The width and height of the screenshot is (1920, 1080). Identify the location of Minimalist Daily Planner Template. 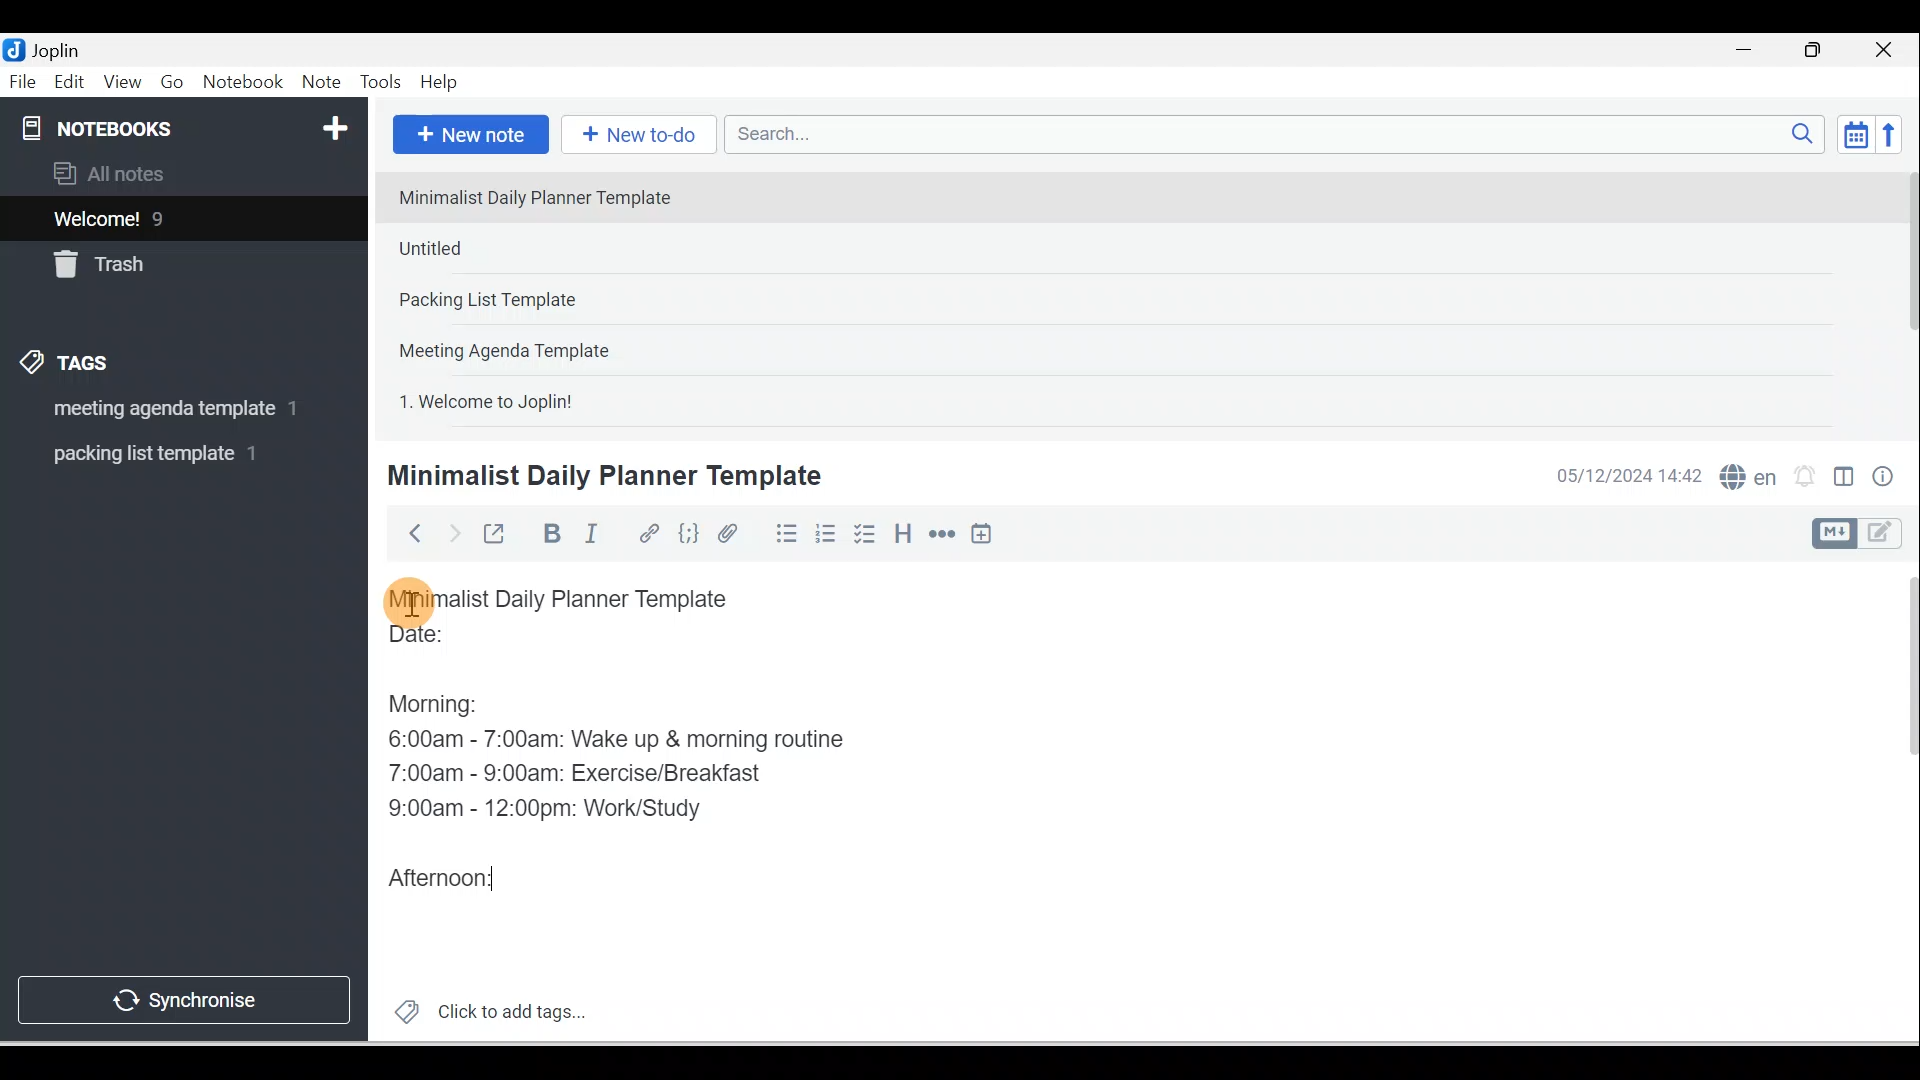
(578, 599).